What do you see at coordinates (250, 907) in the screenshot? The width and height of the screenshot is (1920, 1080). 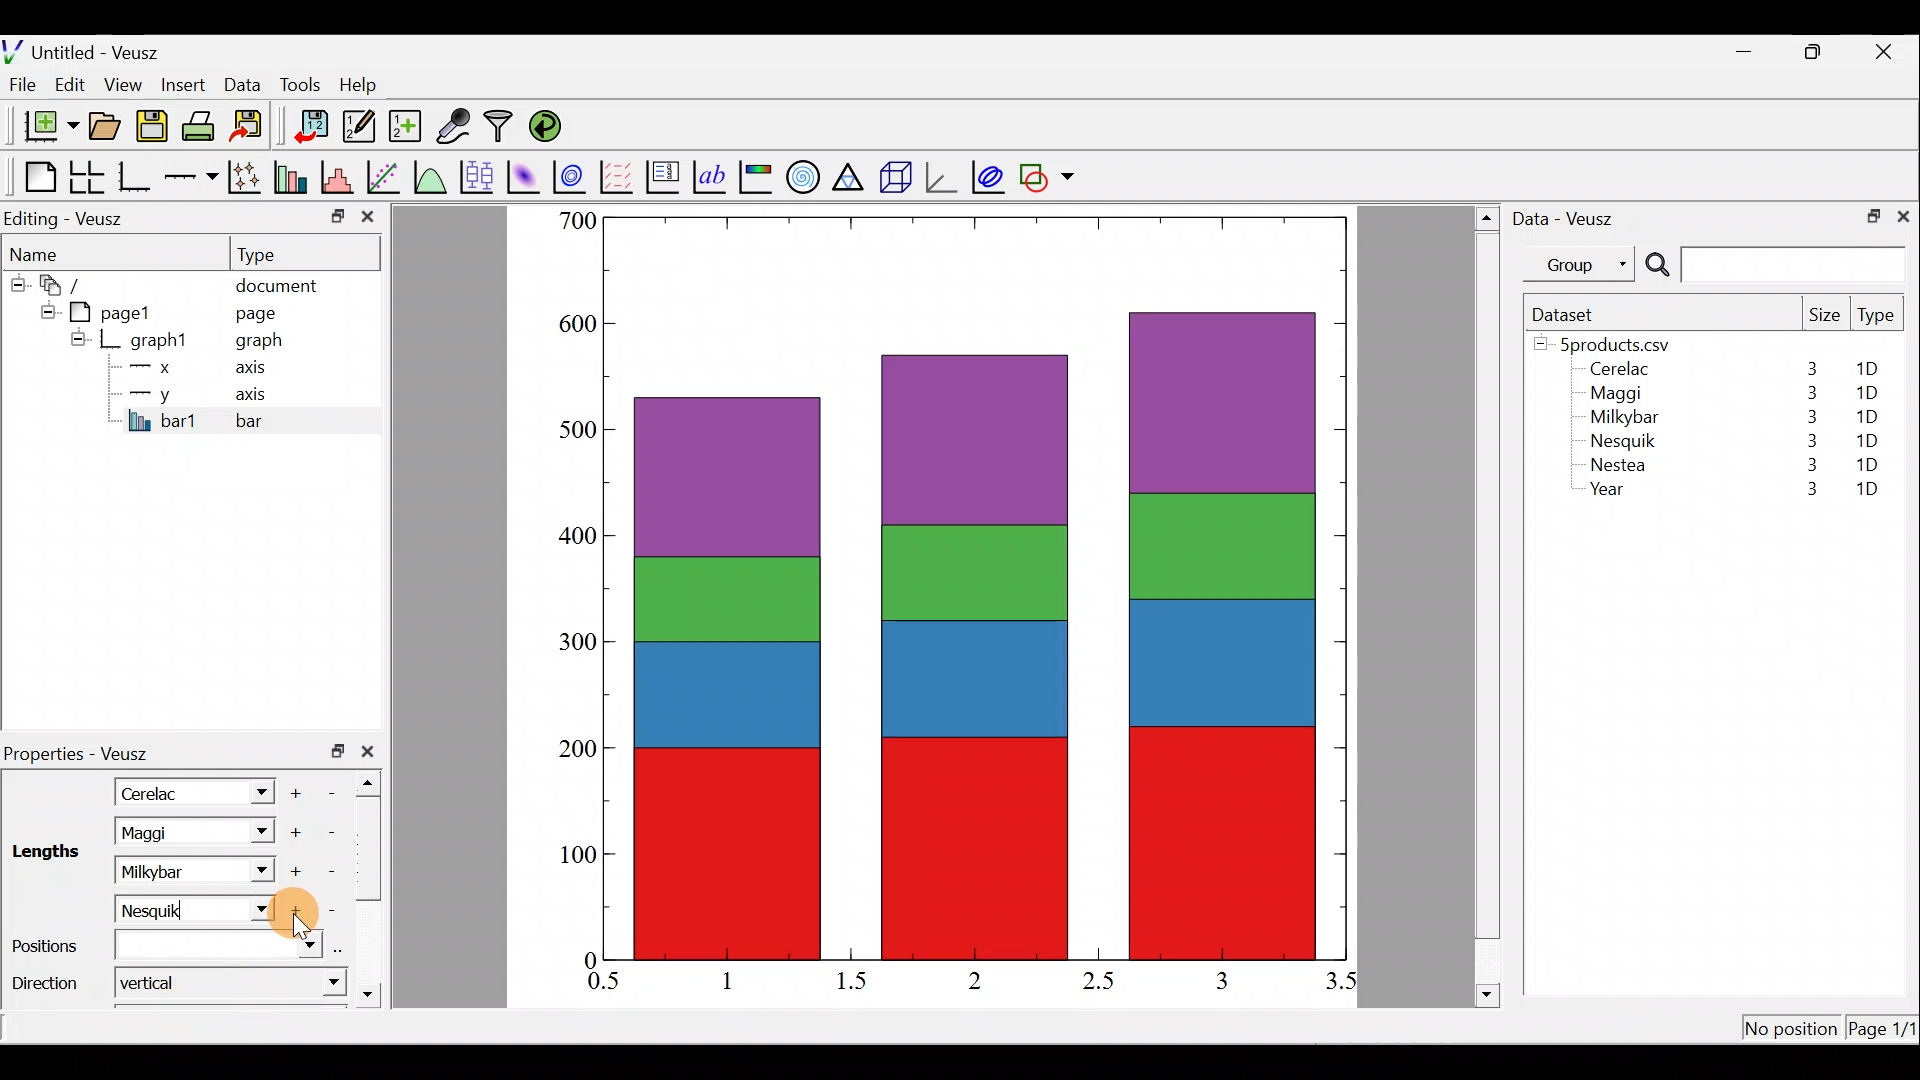 I see `Length dropdown` at bounding box center [250, 907].